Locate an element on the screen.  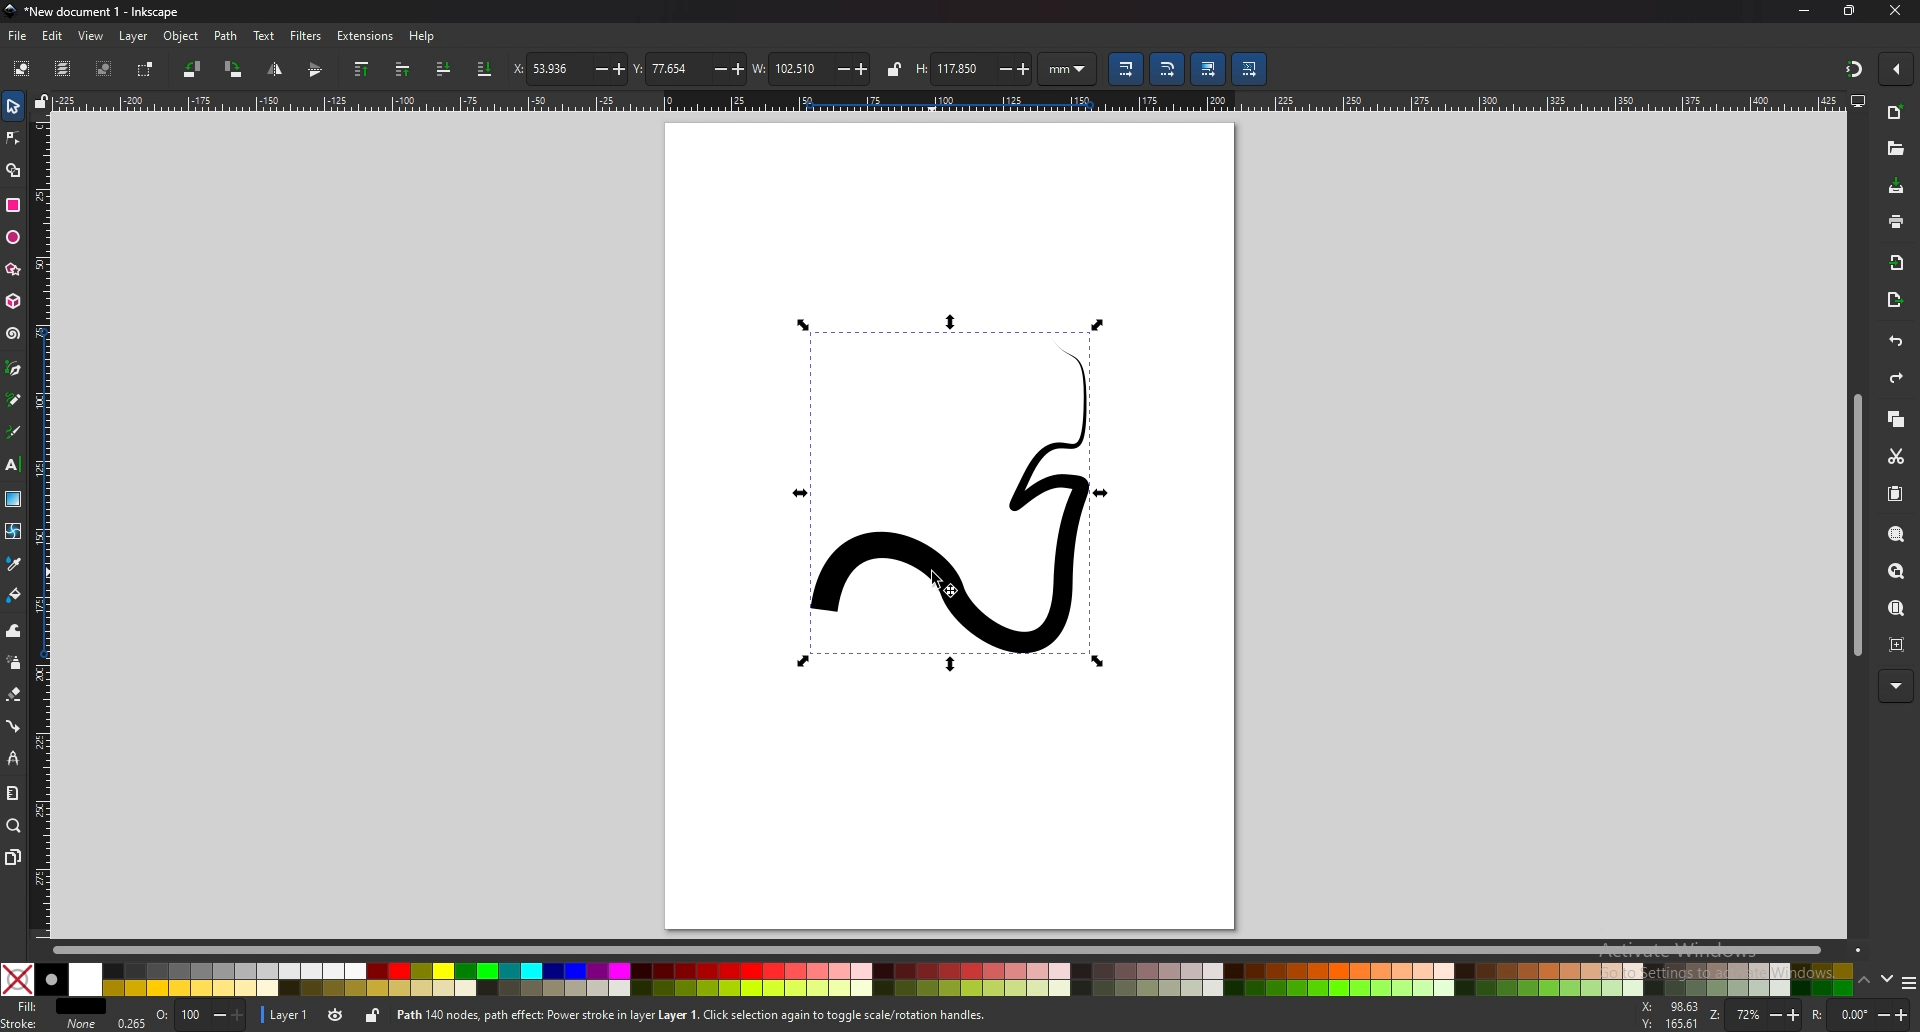
lock guides is located at coordinates (41, 102).